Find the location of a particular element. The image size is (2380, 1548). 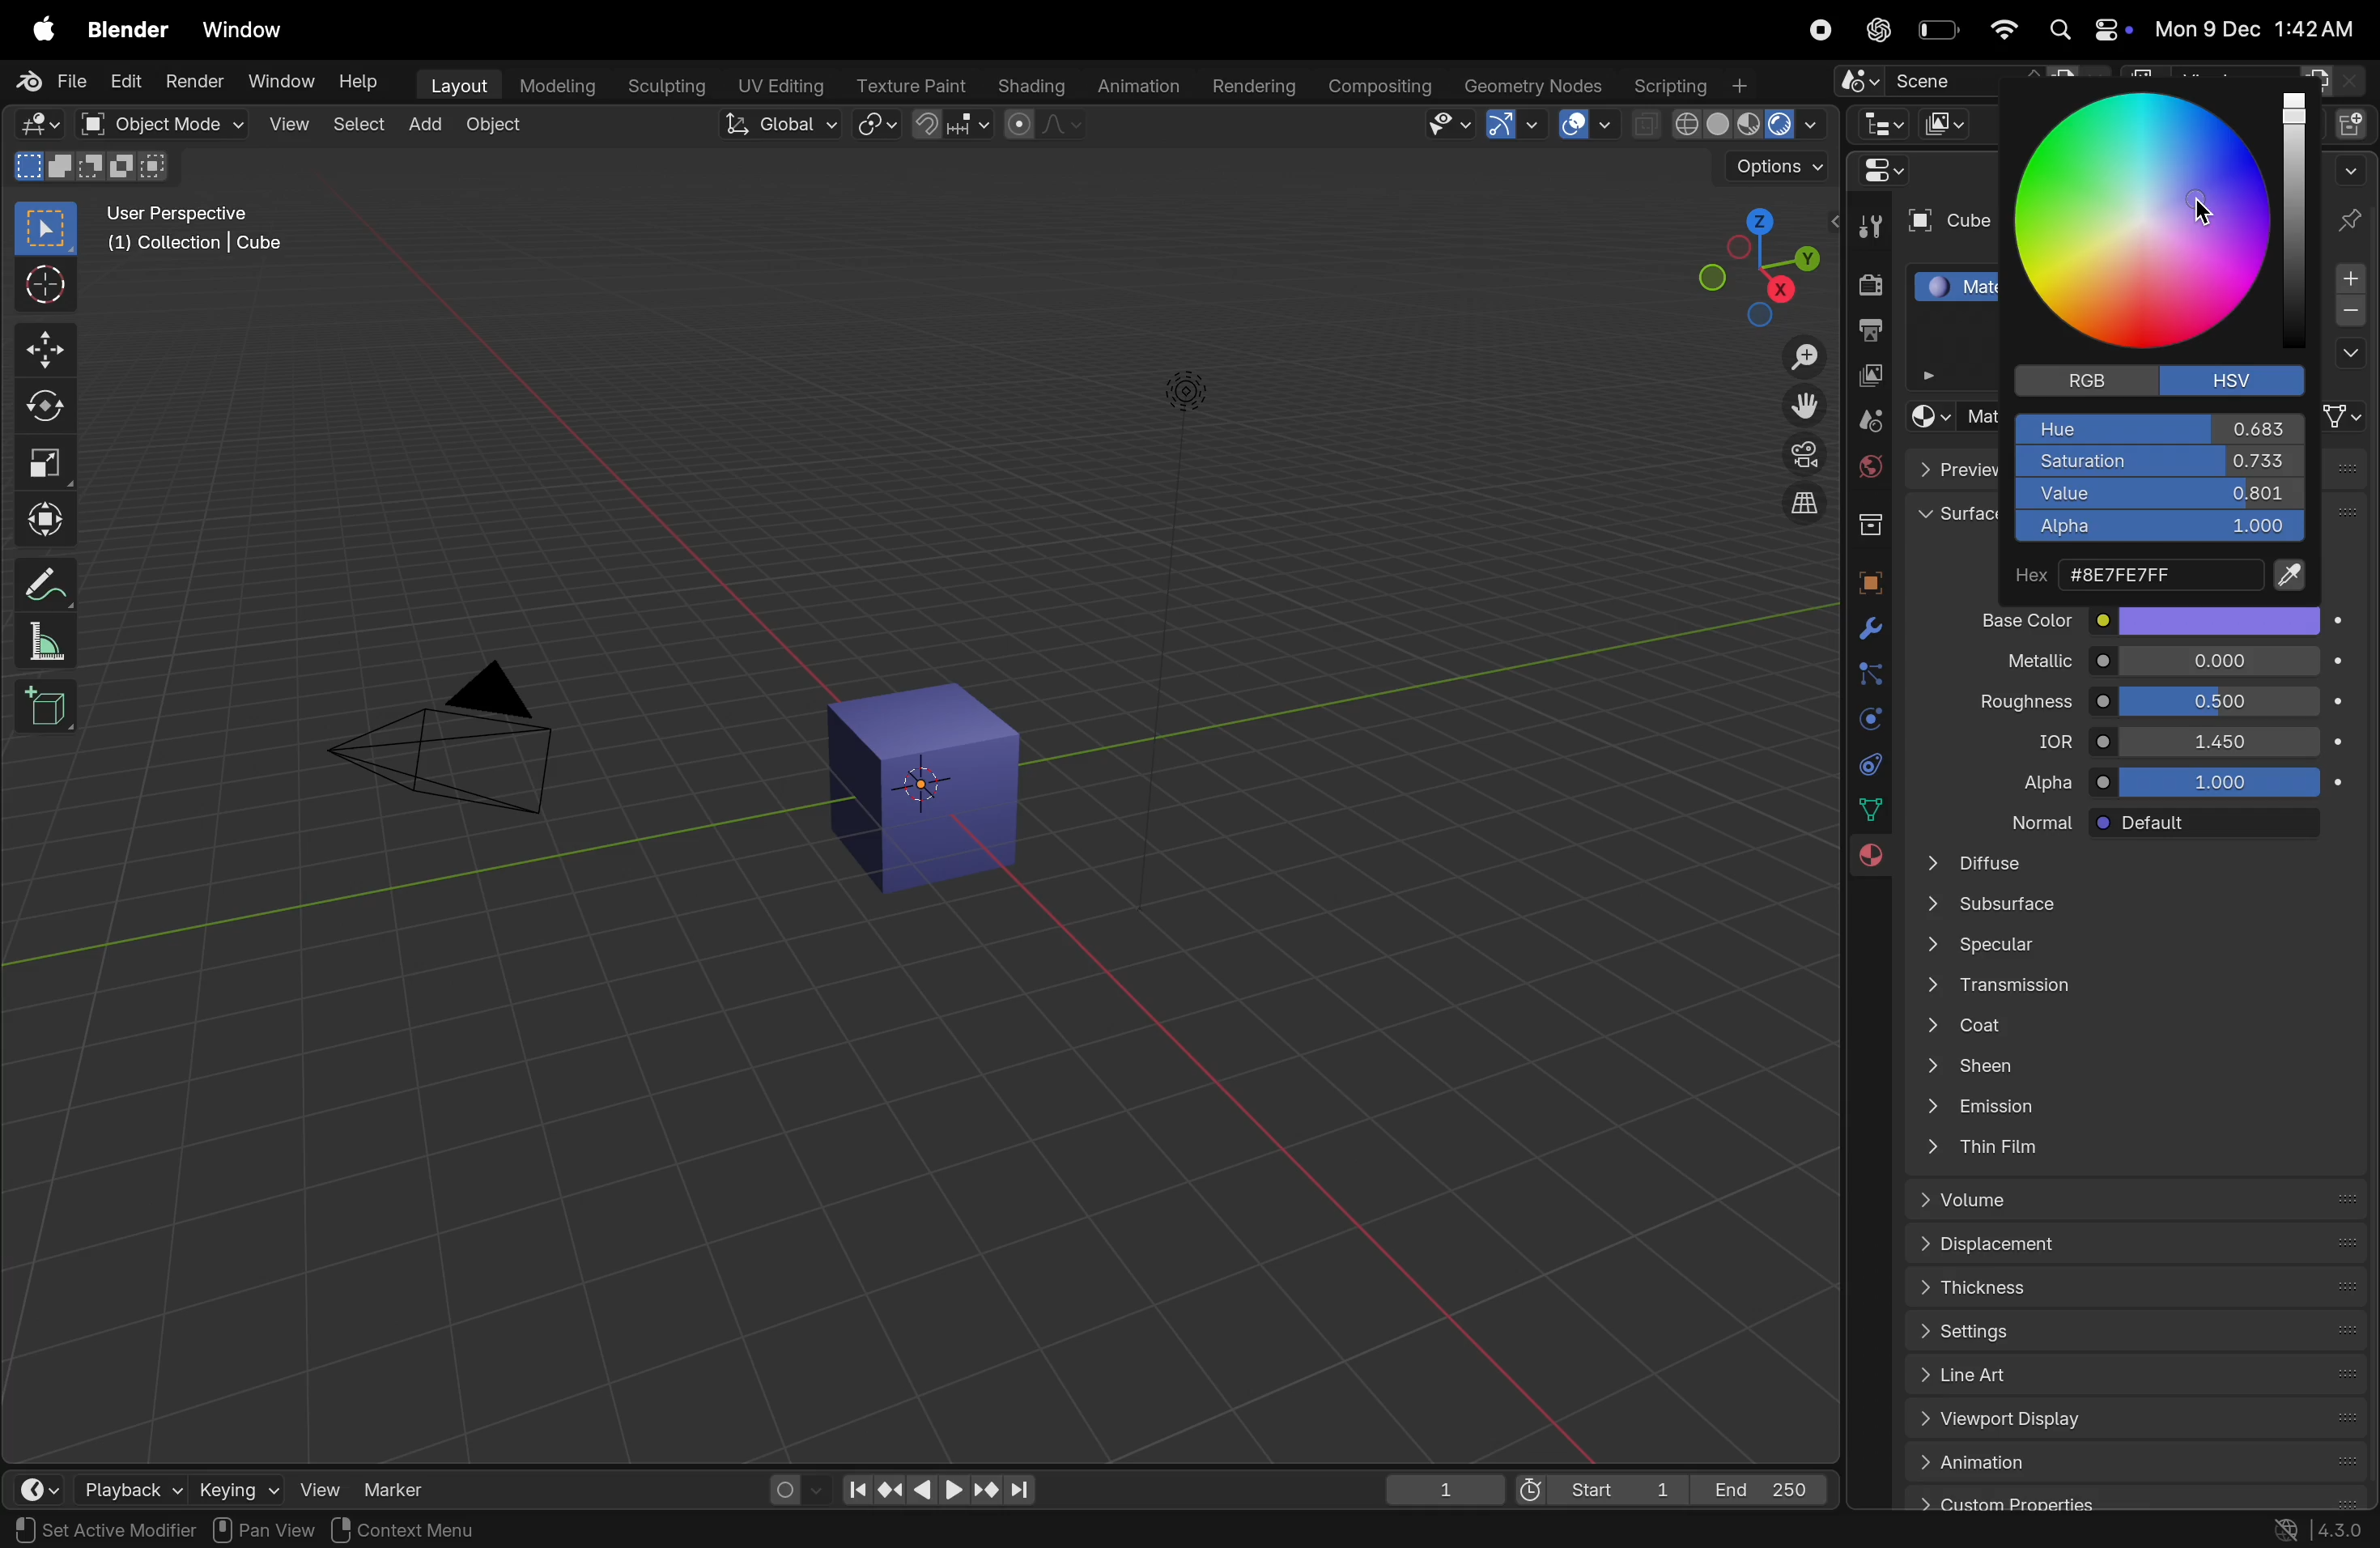

alpha is located at coordinates (2026, 783).